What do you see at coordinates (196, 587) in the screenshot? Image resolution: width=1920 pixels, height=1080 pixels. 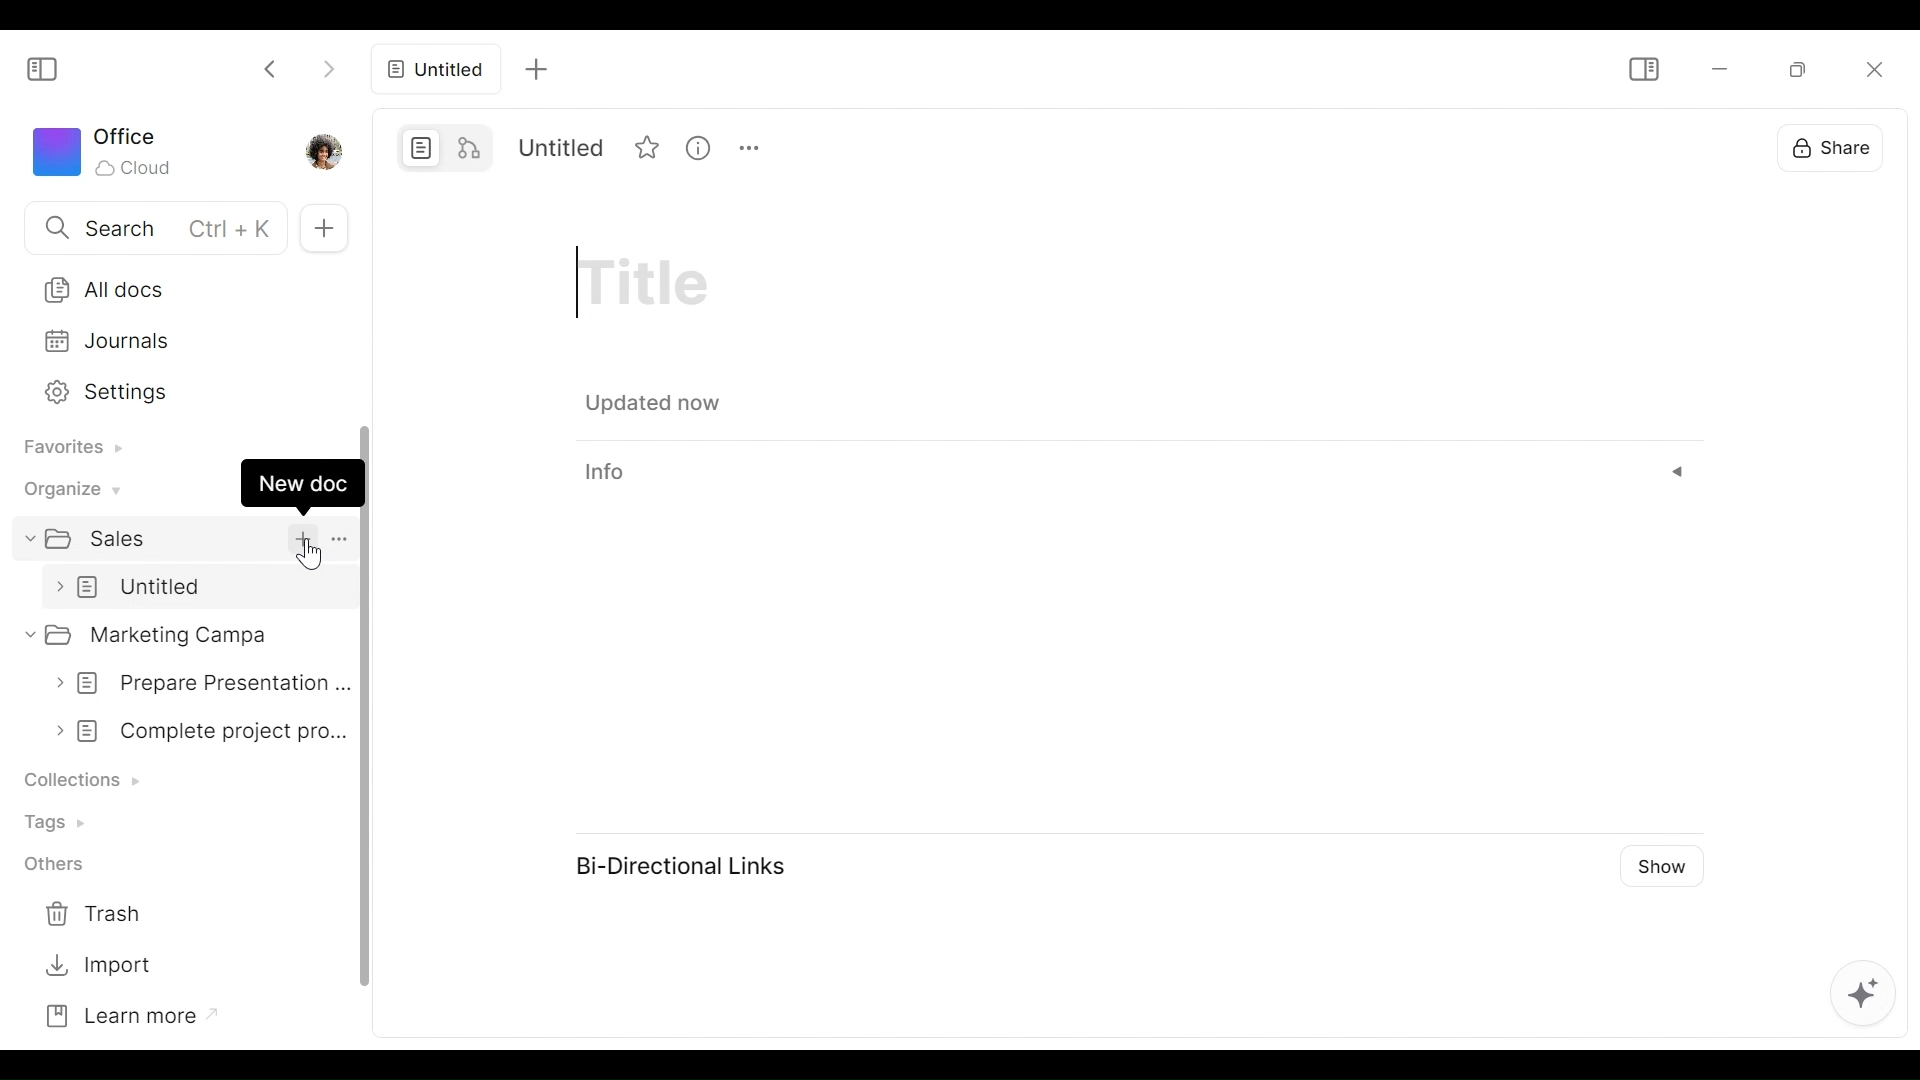 I see `untitled` at bounding box center [196, 587].